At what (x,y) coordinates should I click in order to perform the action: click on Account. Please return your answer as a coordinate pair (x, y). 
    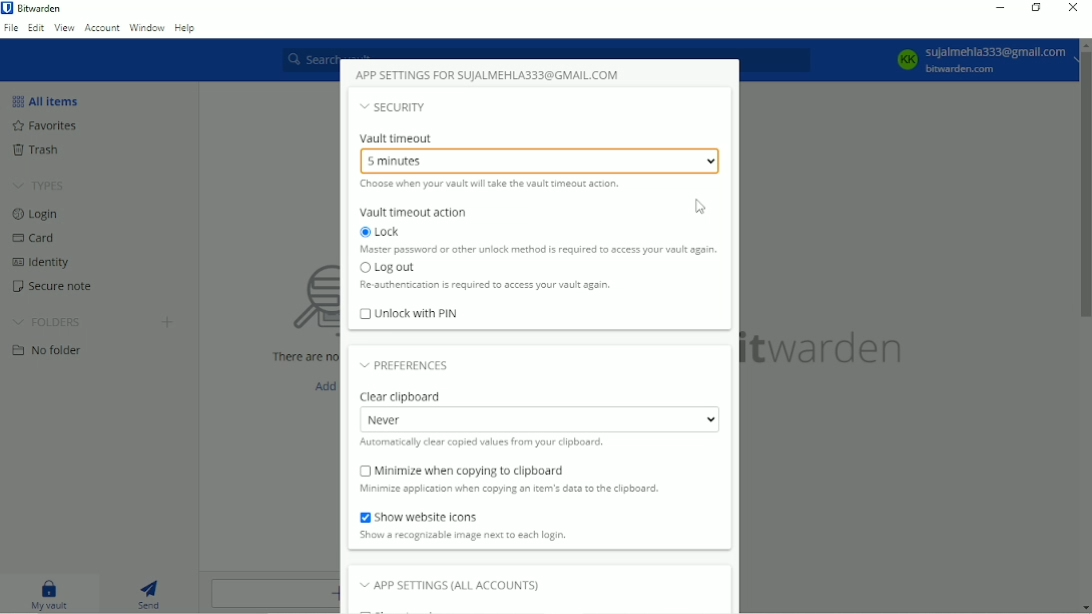
    Looking at the image, I should click on (103, 28).